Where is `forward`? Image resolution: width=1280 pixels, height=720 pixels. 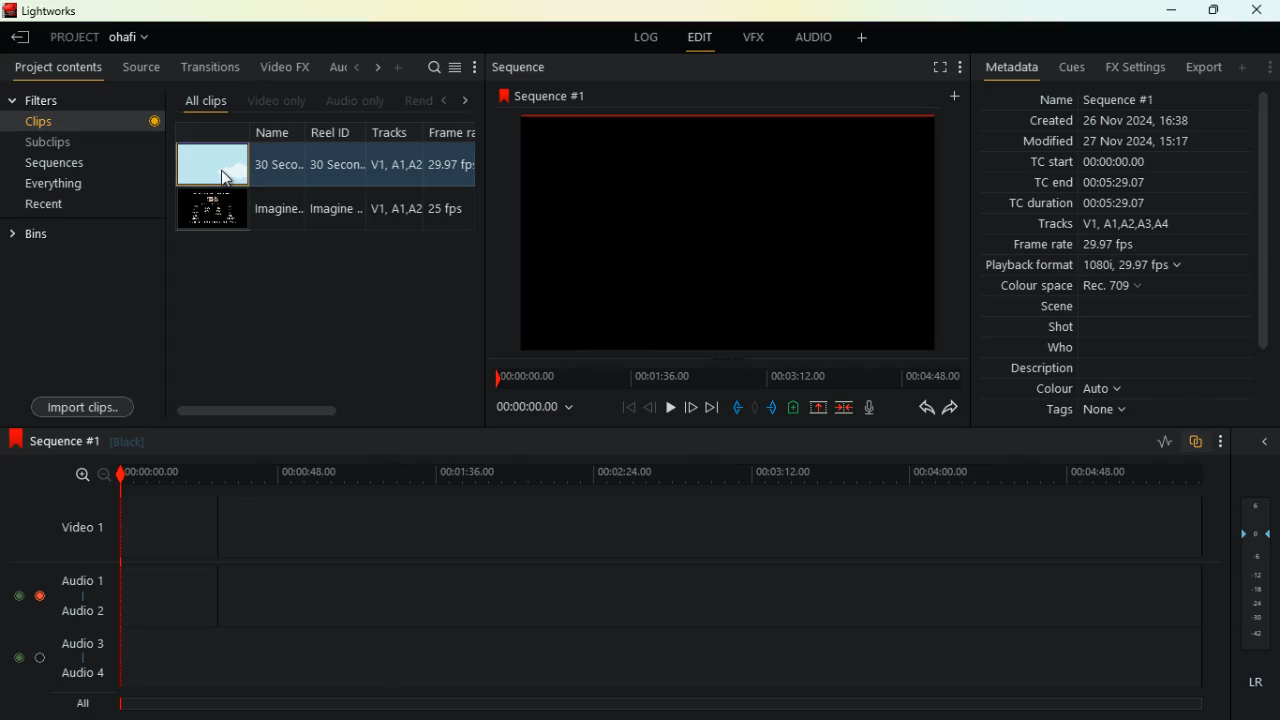
forward is located at coordinates (954, 407).